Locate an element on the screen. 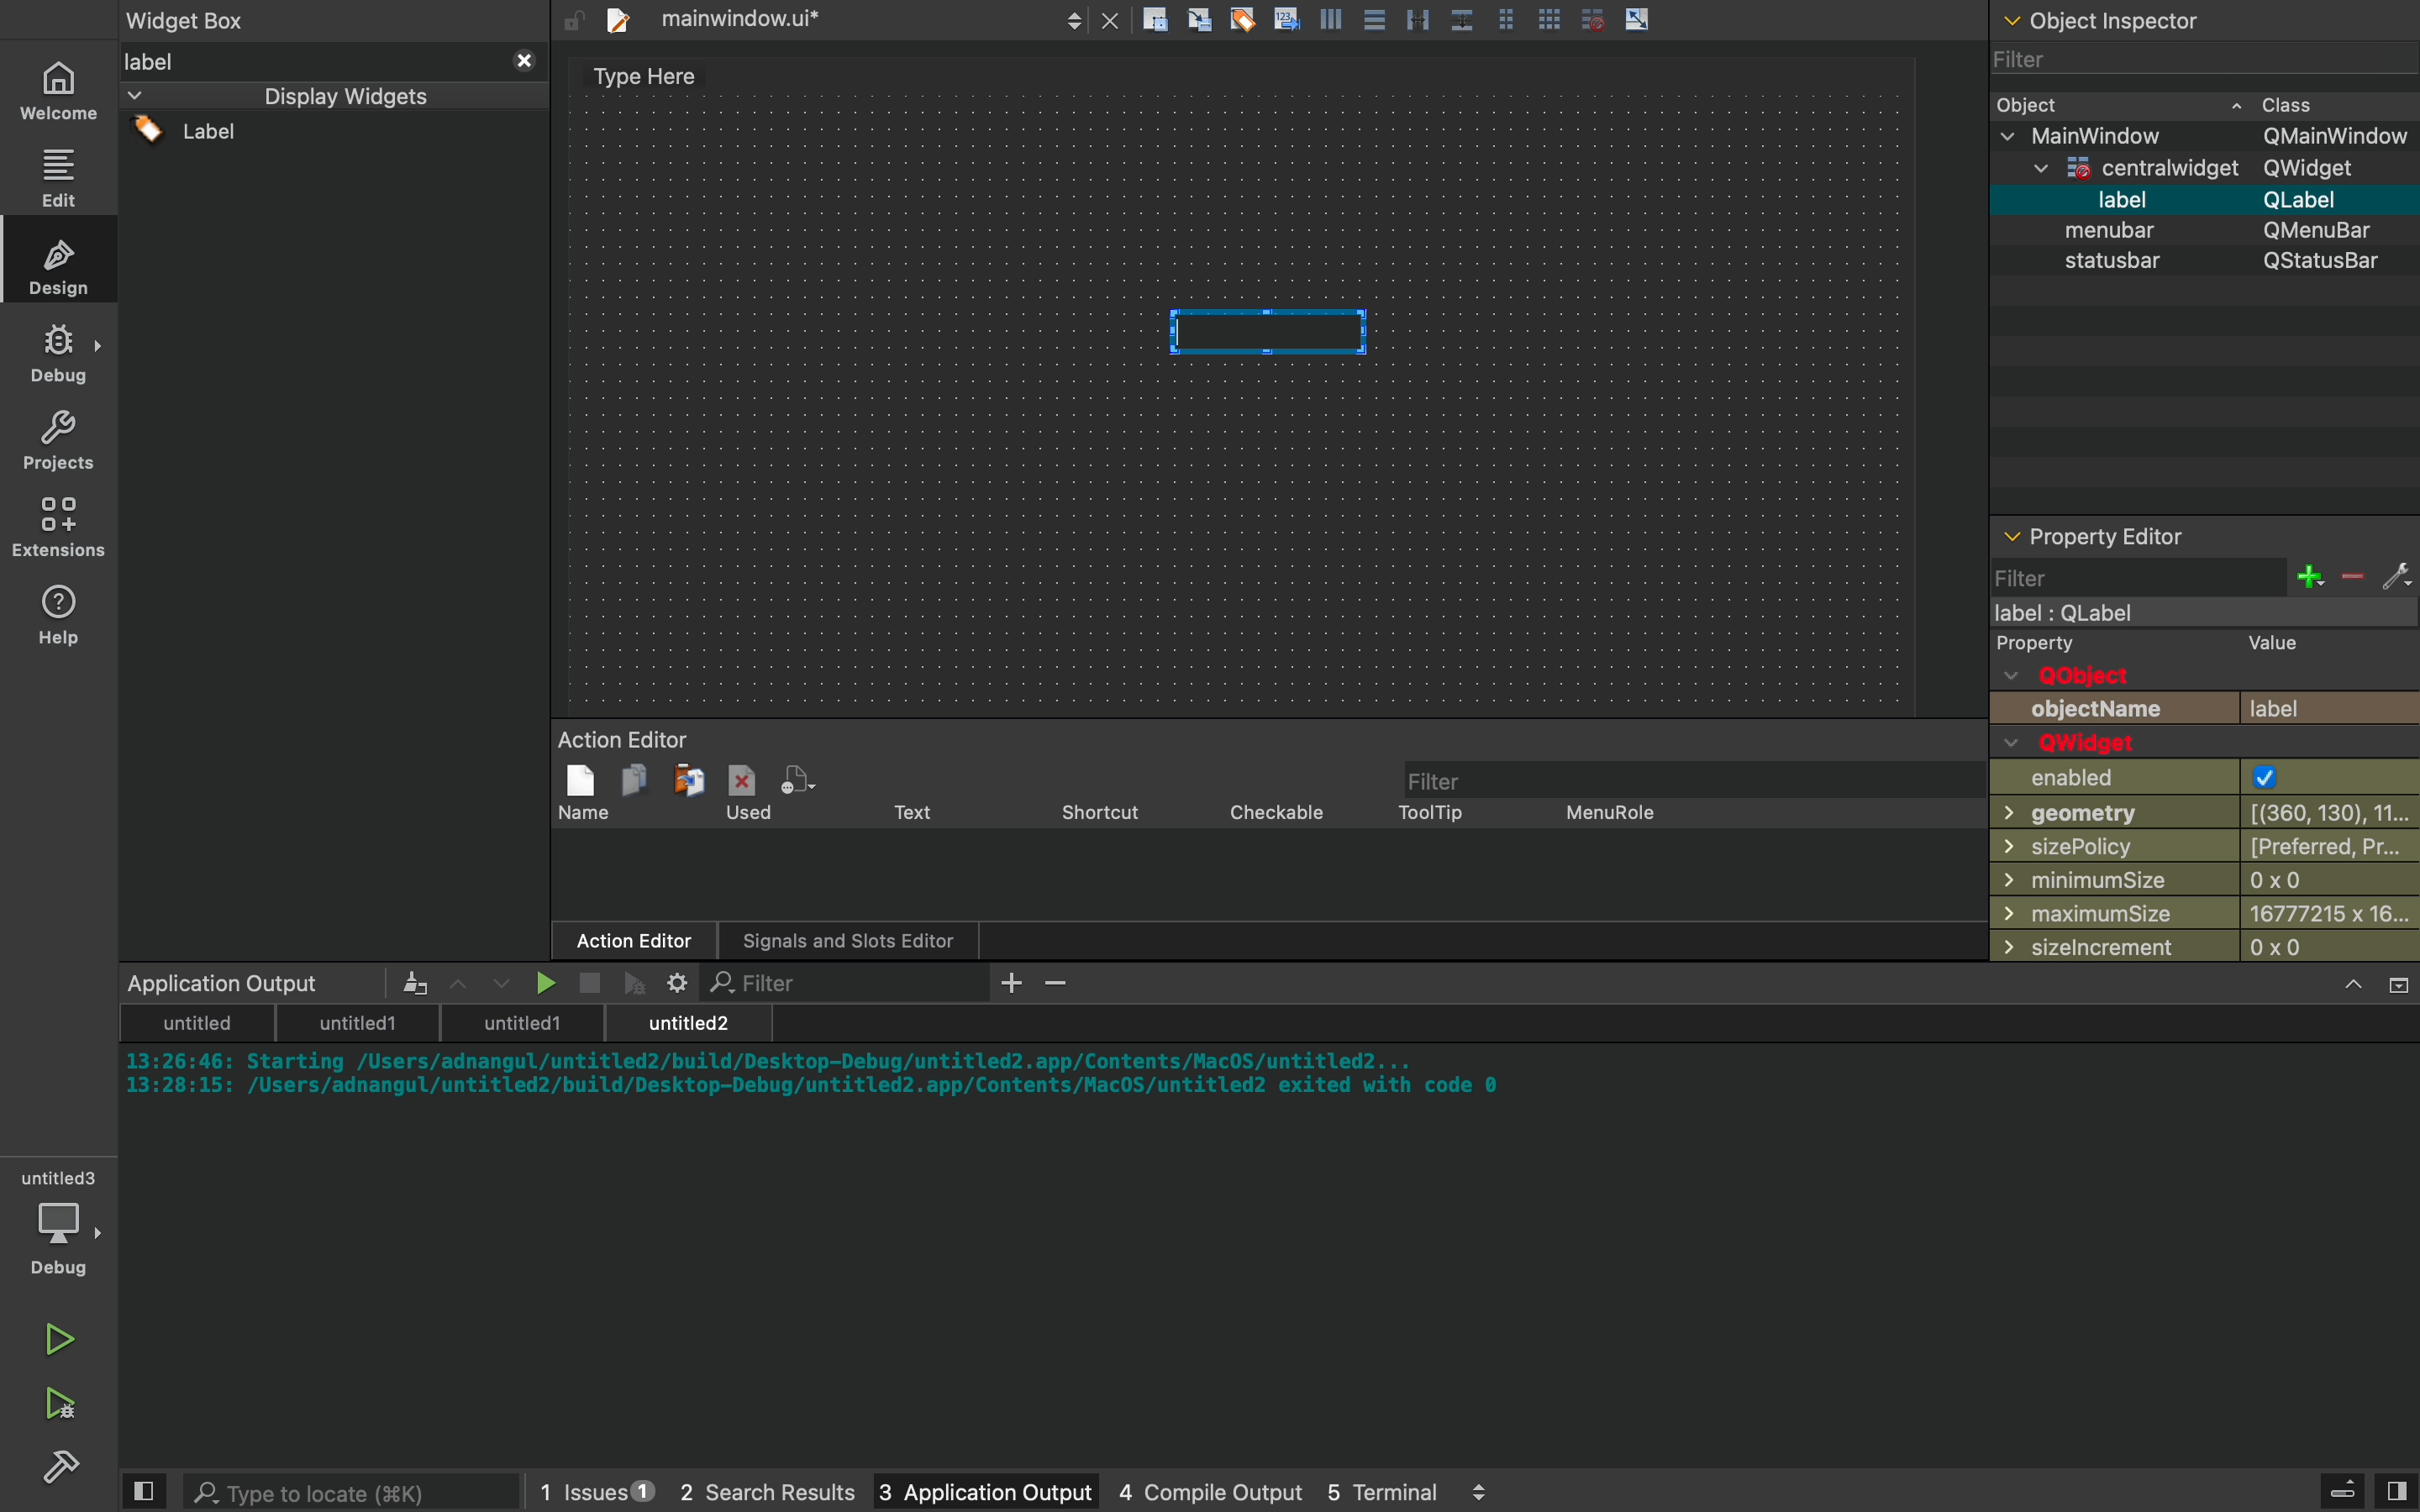  statusbar is located at coordinates (2201, 267).